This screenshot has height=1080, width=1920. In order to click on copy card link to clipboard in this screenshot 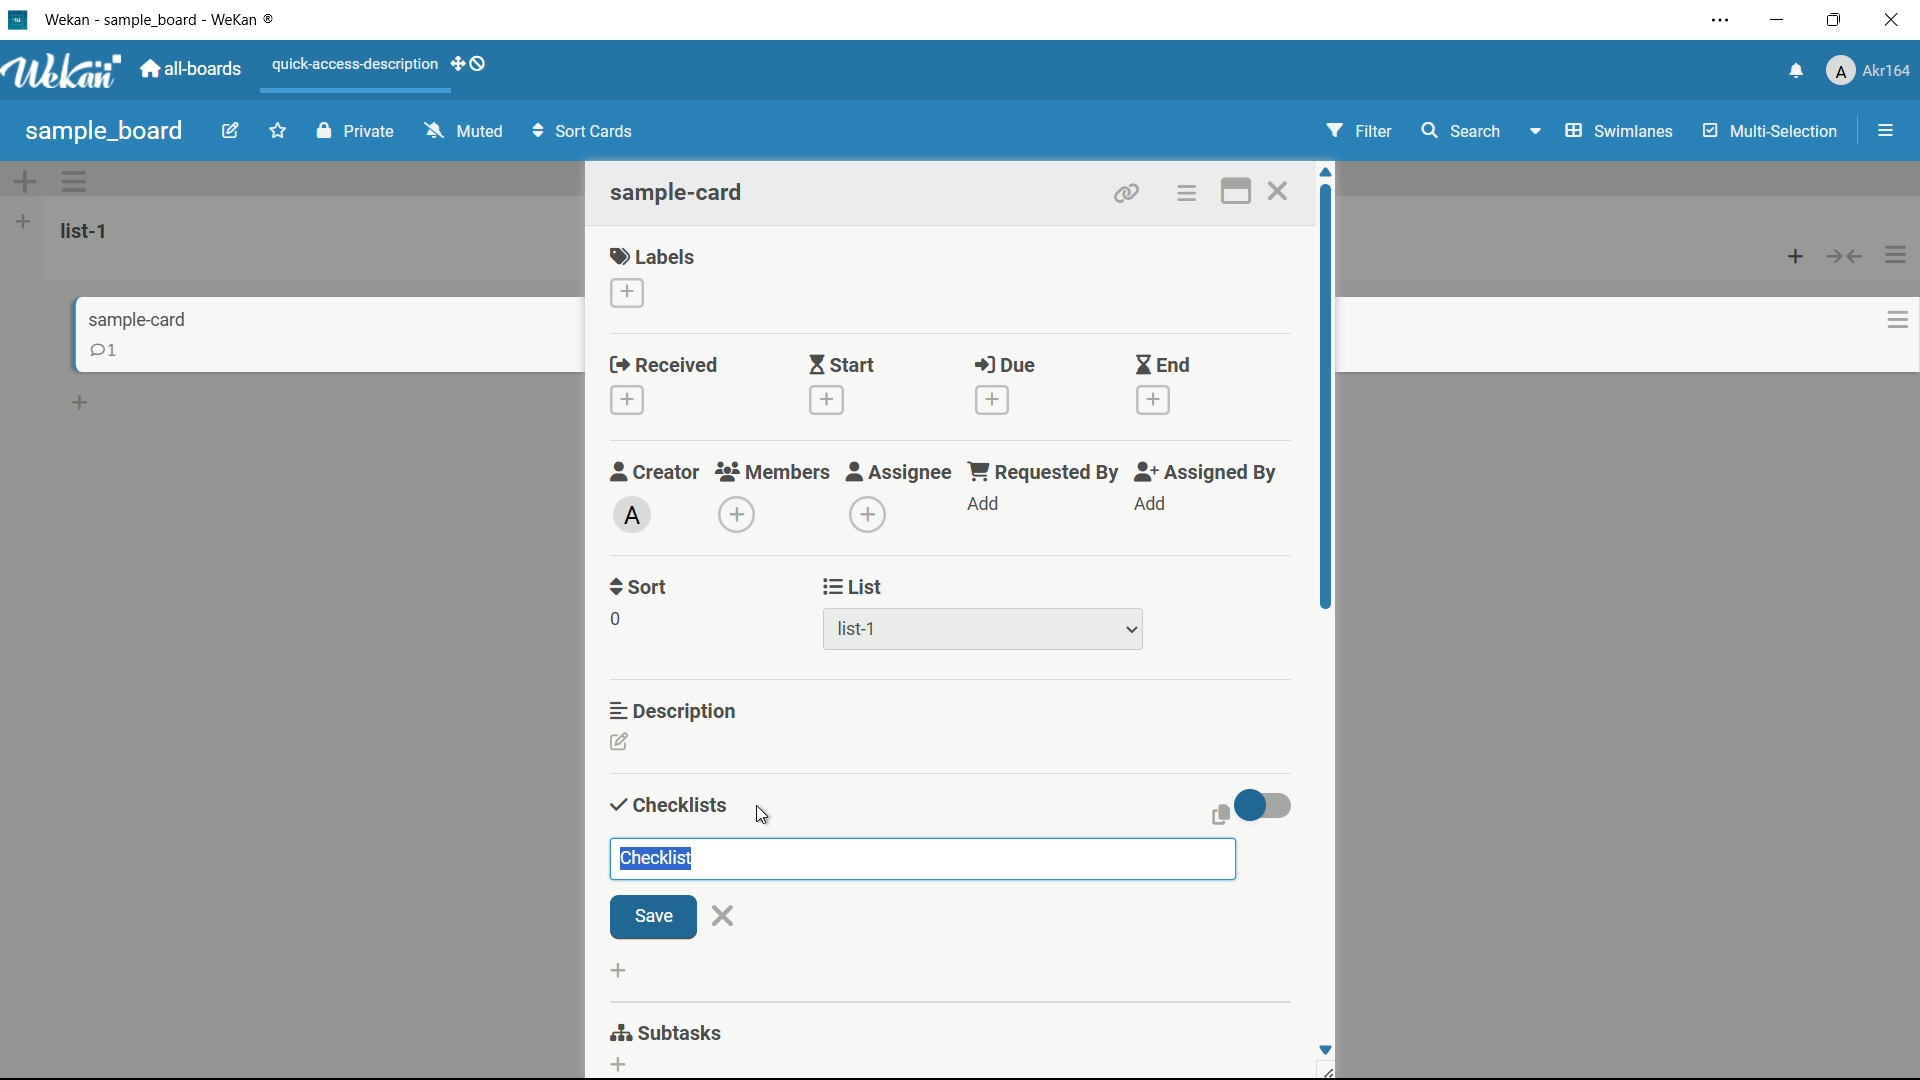, I will do `click(1127, 195)`.